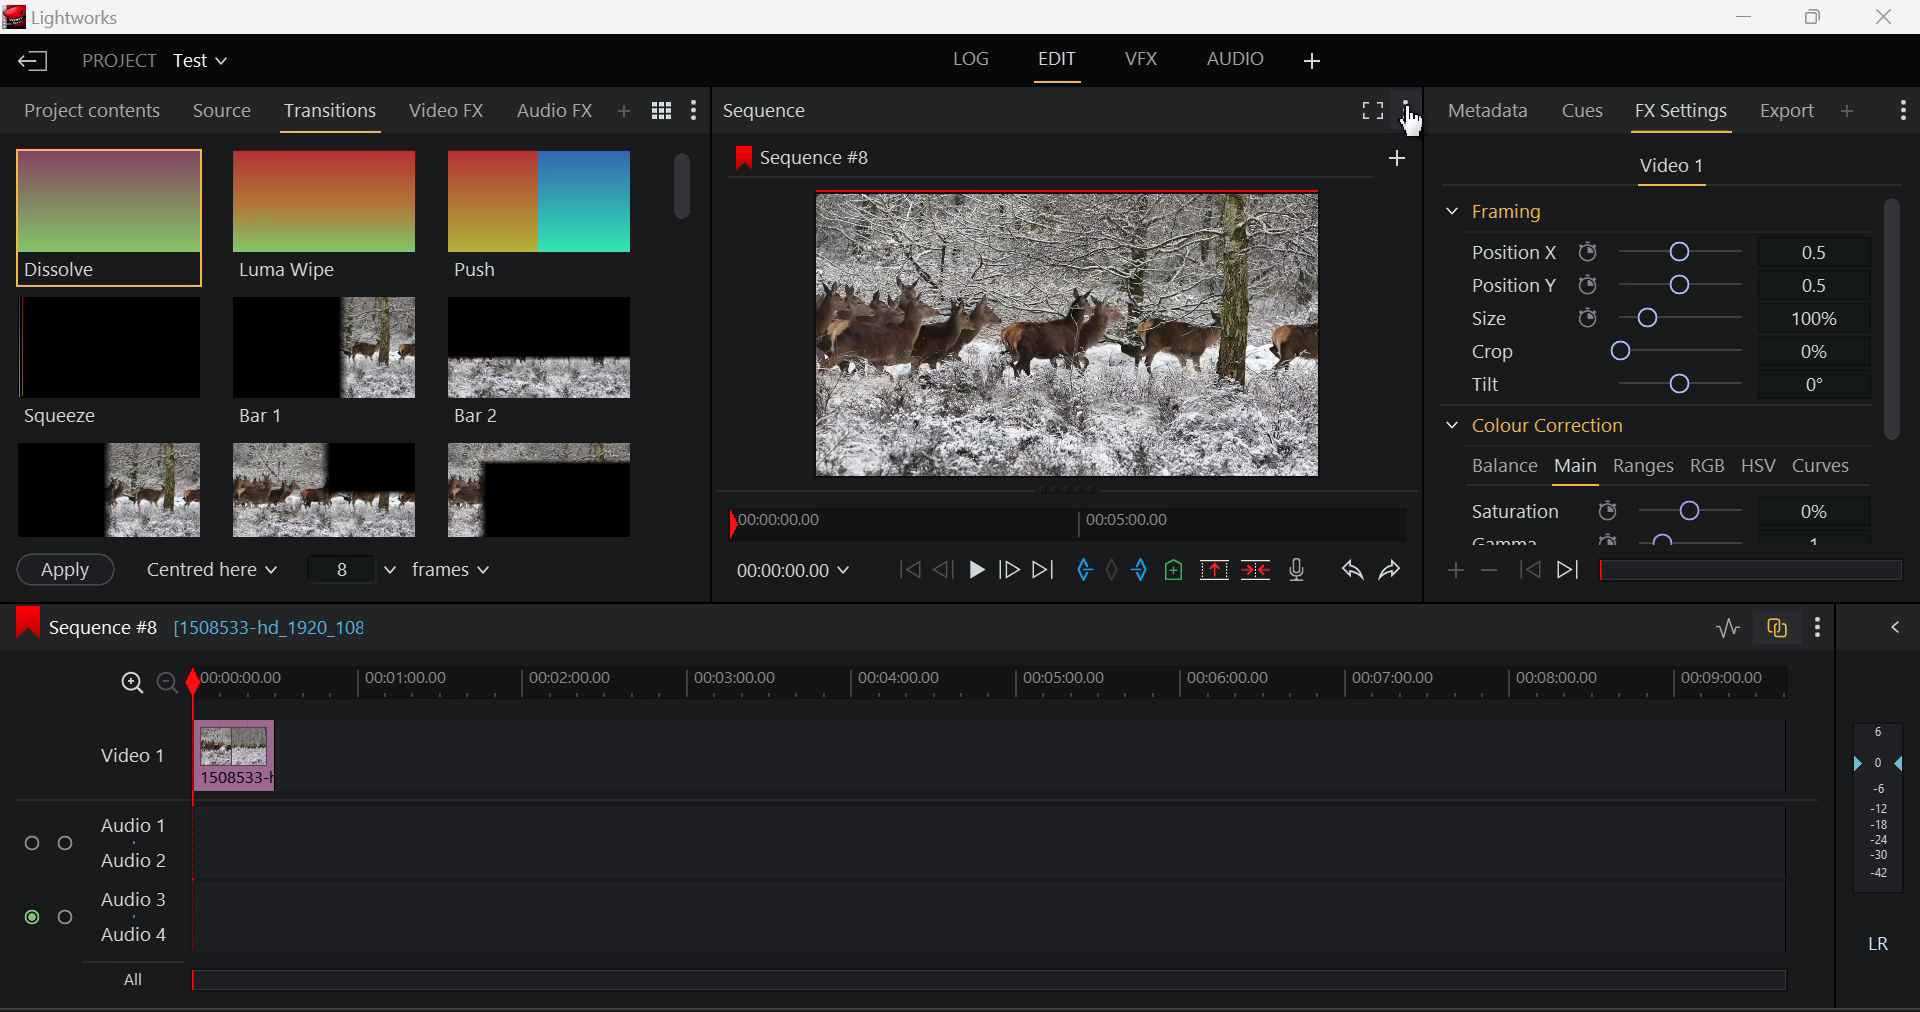 The width and height of the screenshot is (1920, 1012). What do you see at coordinates (540, 363) in the screenshot?
I see `Bar 2` at bounding box center [540, 363].